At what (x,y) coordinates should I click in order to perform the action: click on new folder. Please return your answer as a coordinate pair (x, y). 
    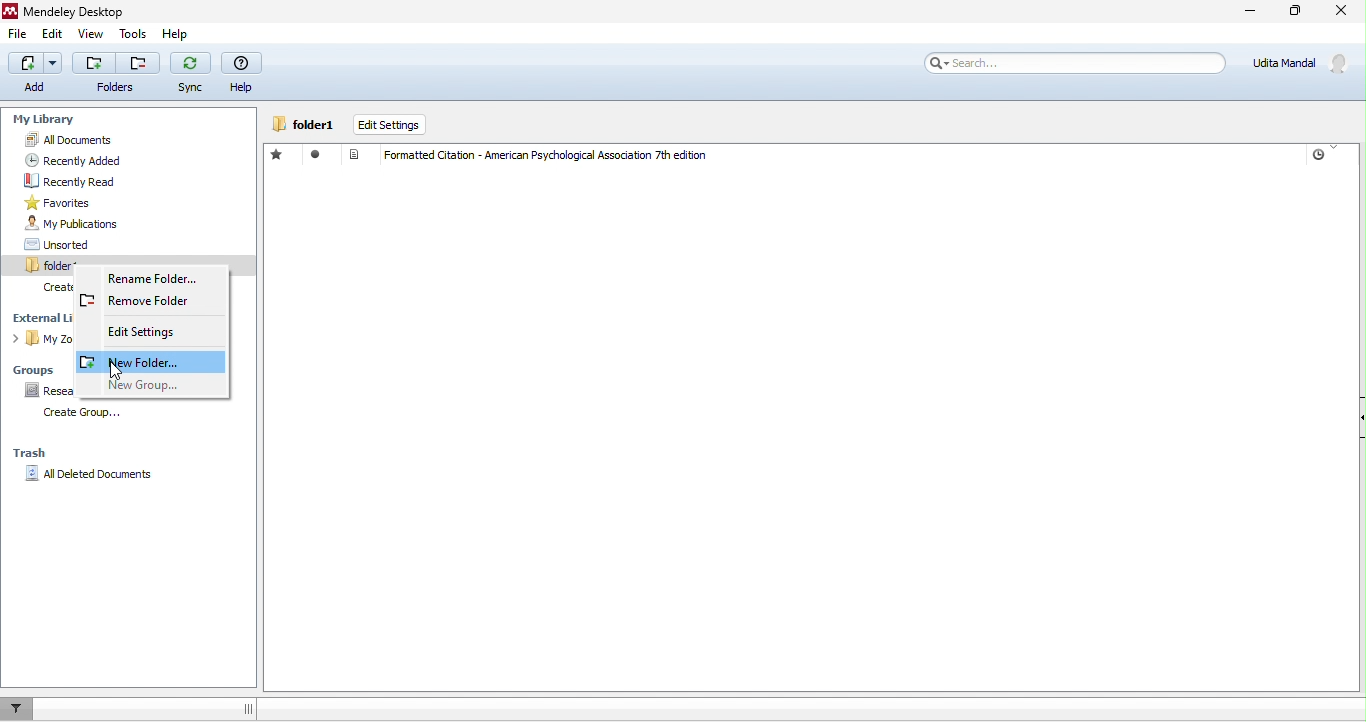
    Looking at the image, I should click on (152, 362).